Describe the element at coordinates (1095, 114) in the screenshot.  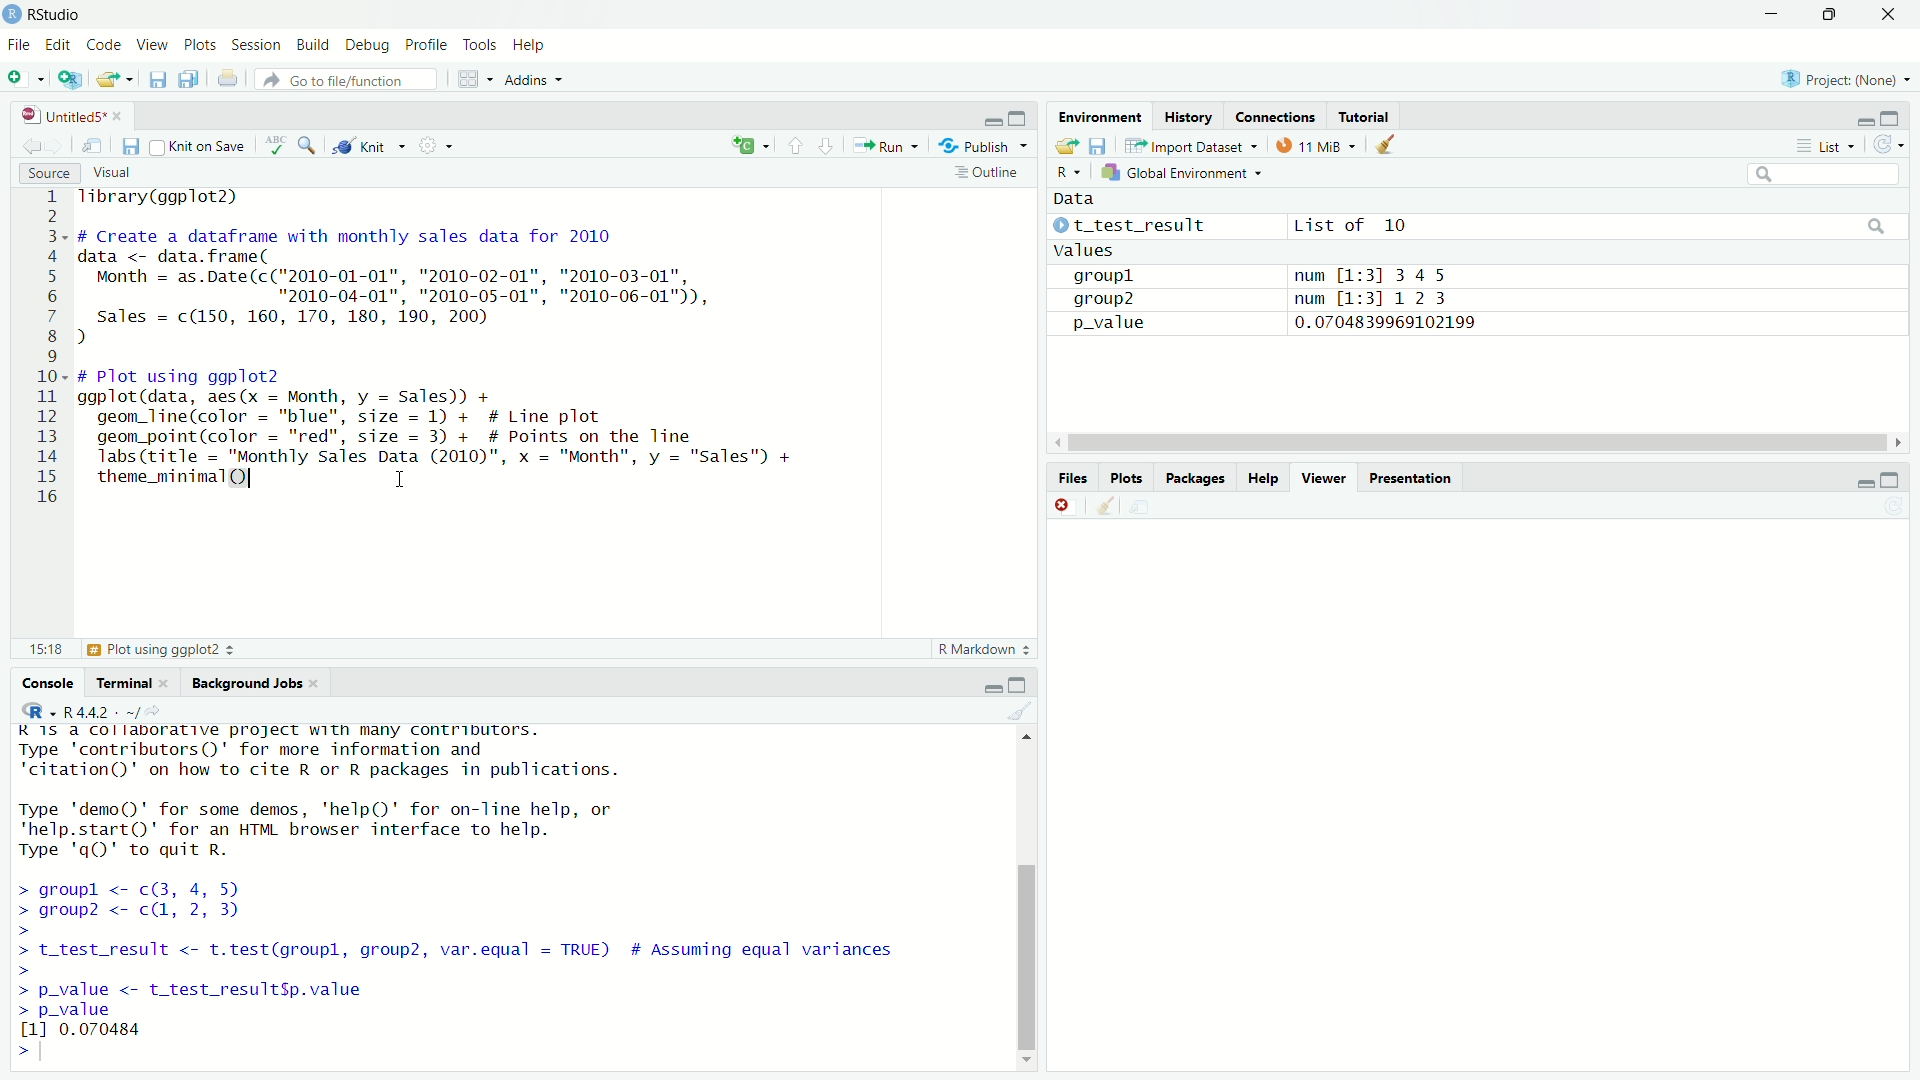
I see `Environment` at that location.